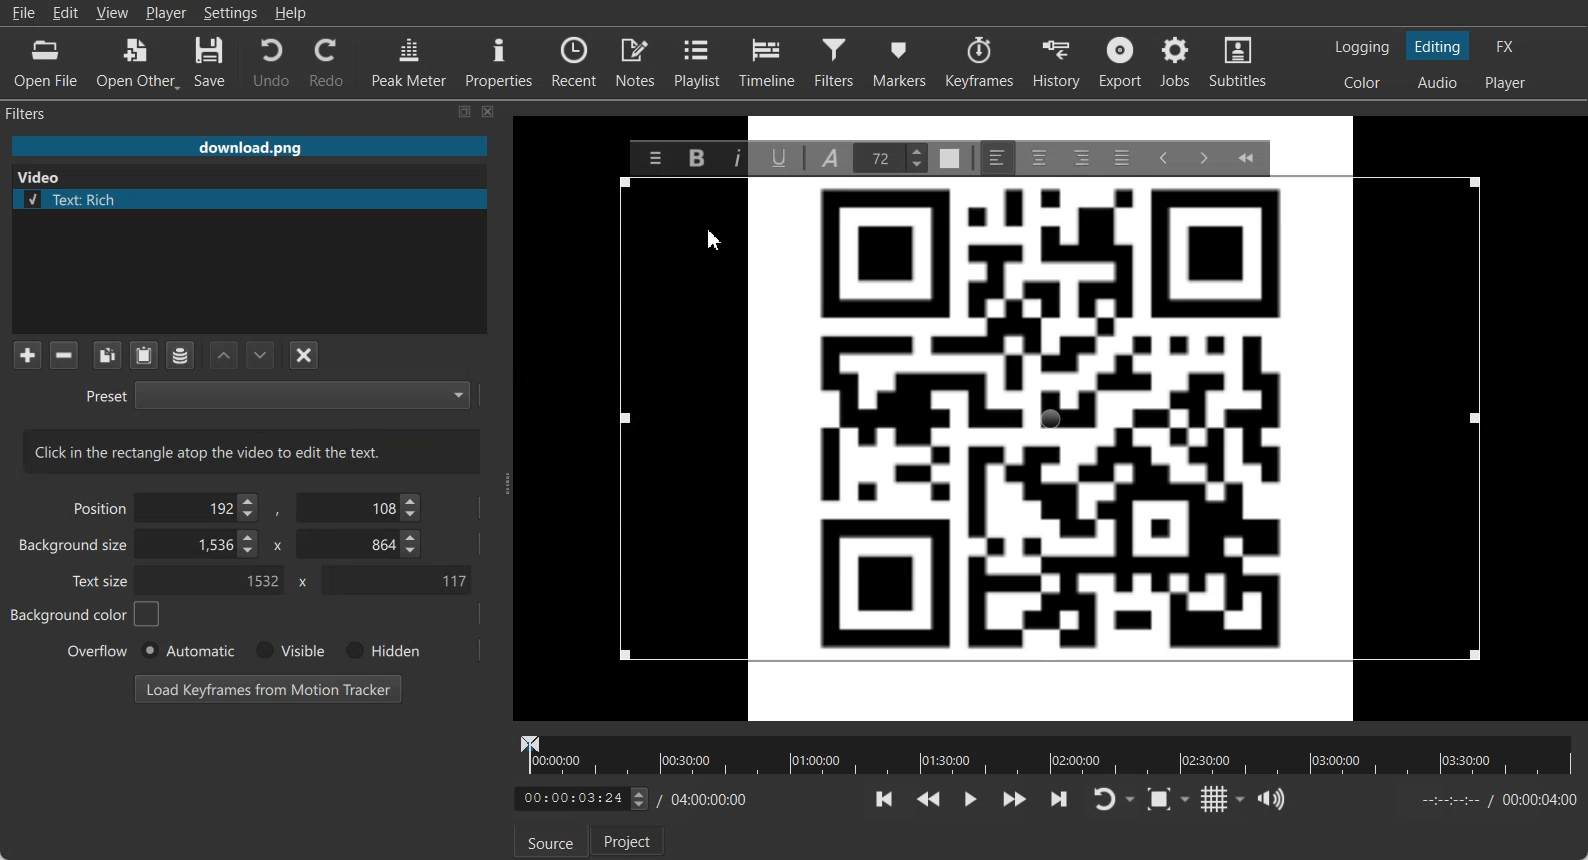 The height and width of the screenshot is (860, 1588). I want to click on Filters, so click(837, 61).